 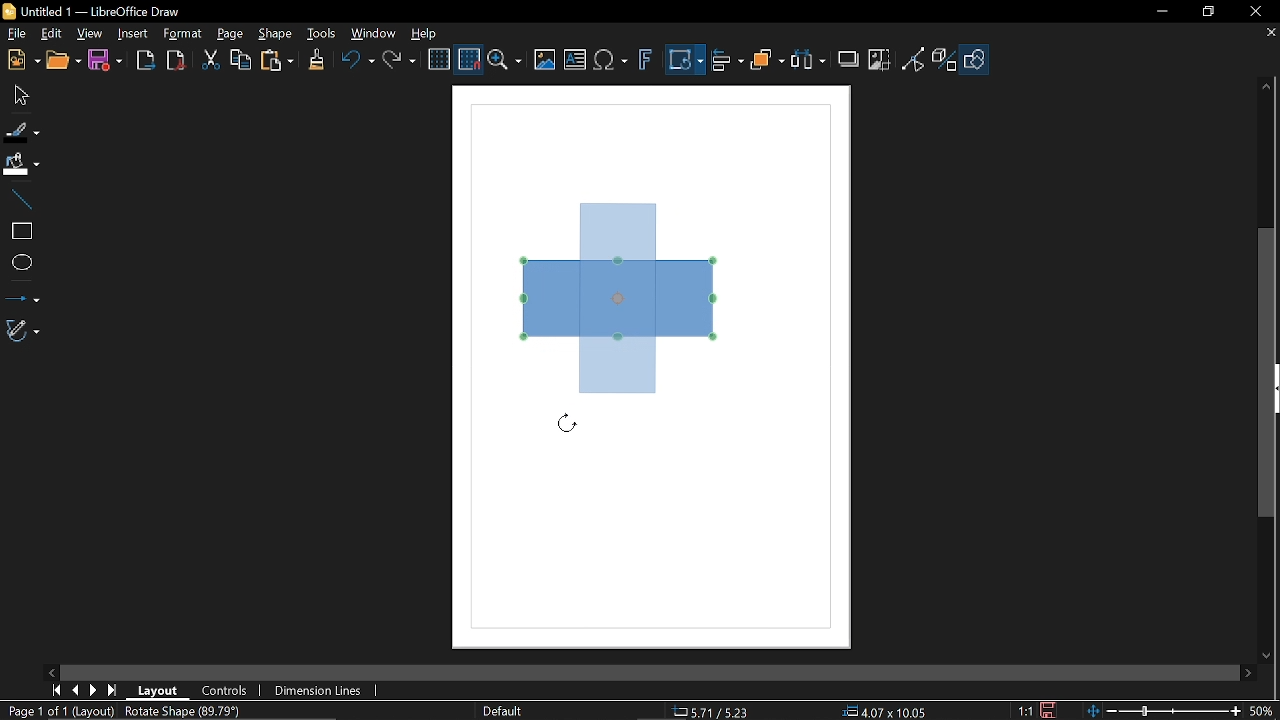 I want to click on Crop, so click(x=881, y=61).